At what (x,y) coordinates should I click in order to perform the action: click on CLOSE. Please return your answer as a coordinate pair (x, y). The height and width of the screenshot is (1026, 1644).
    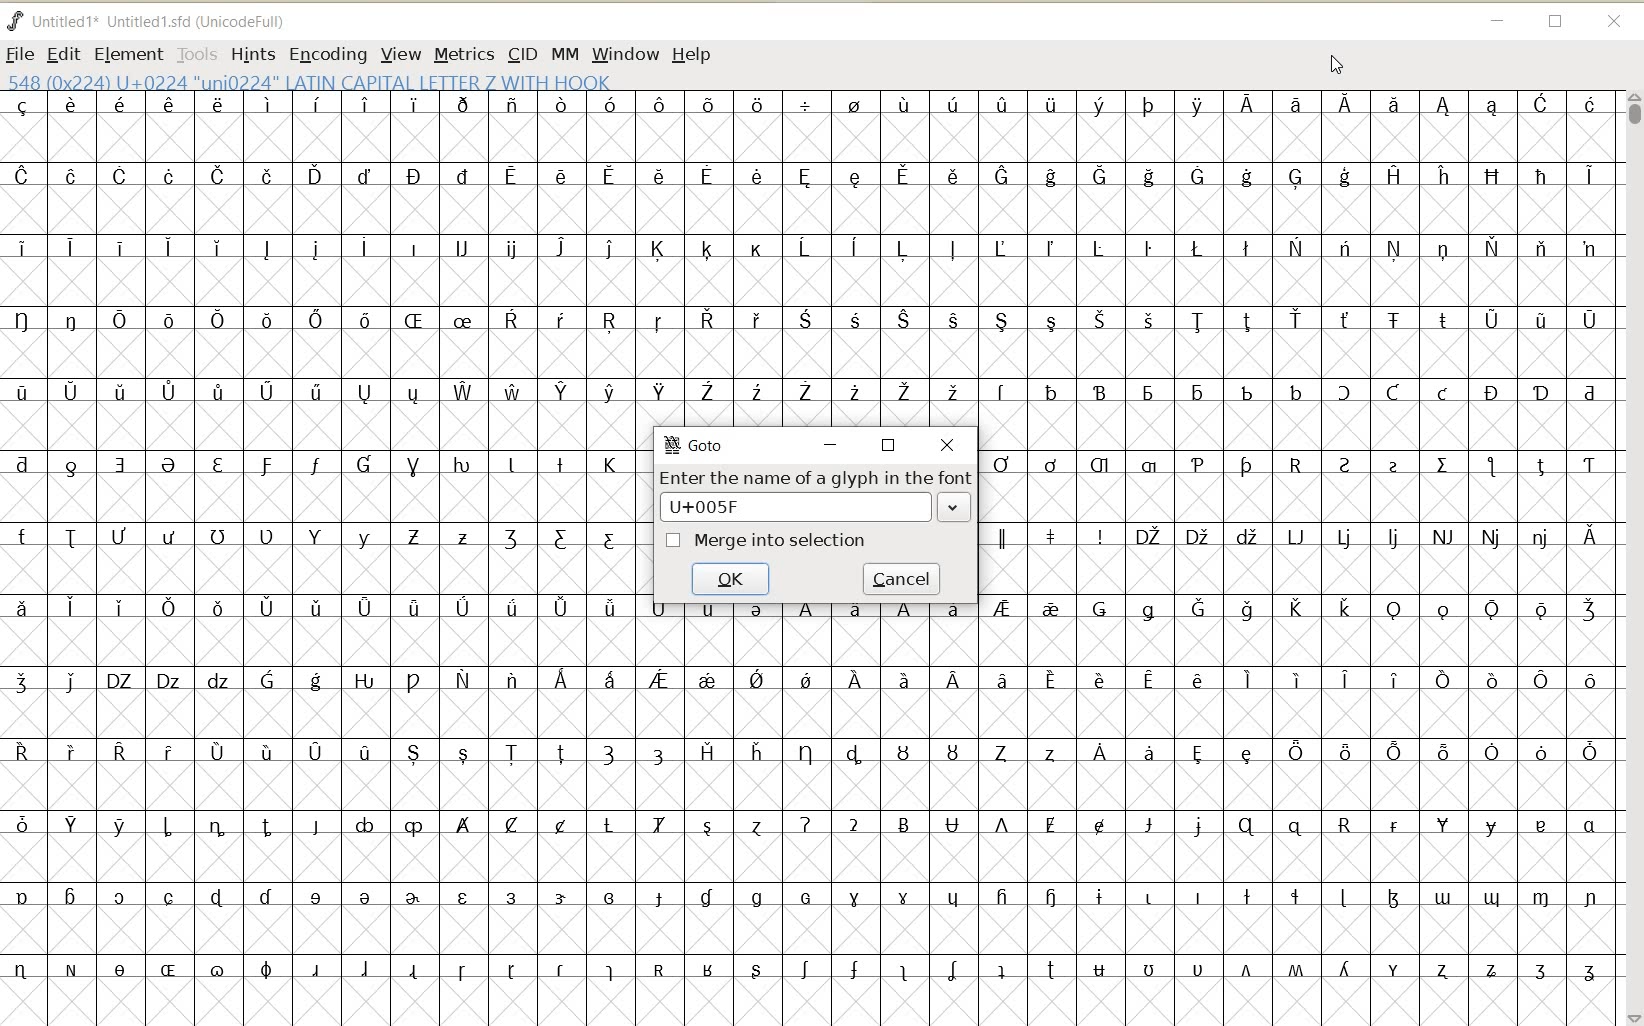
    Looking at the image, I should click on (1616, 23).